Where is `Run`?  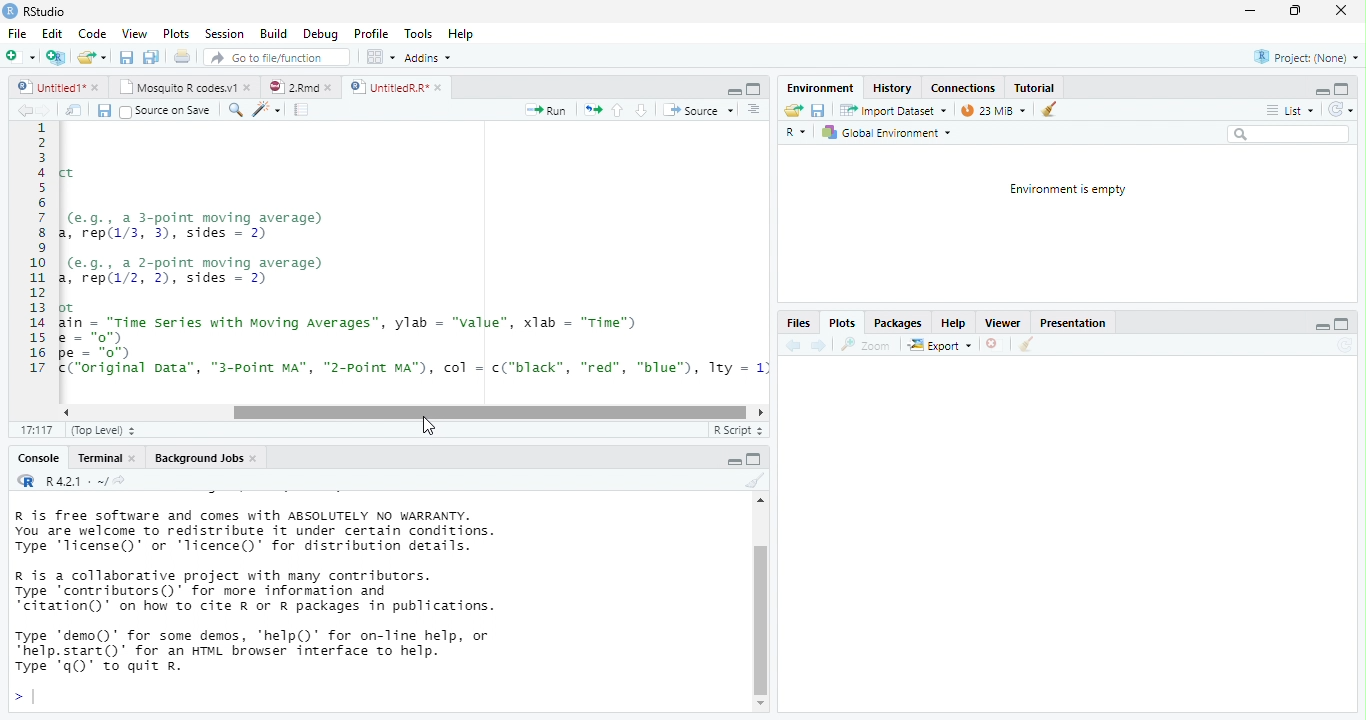
Run is located at coordinates (547, 111).